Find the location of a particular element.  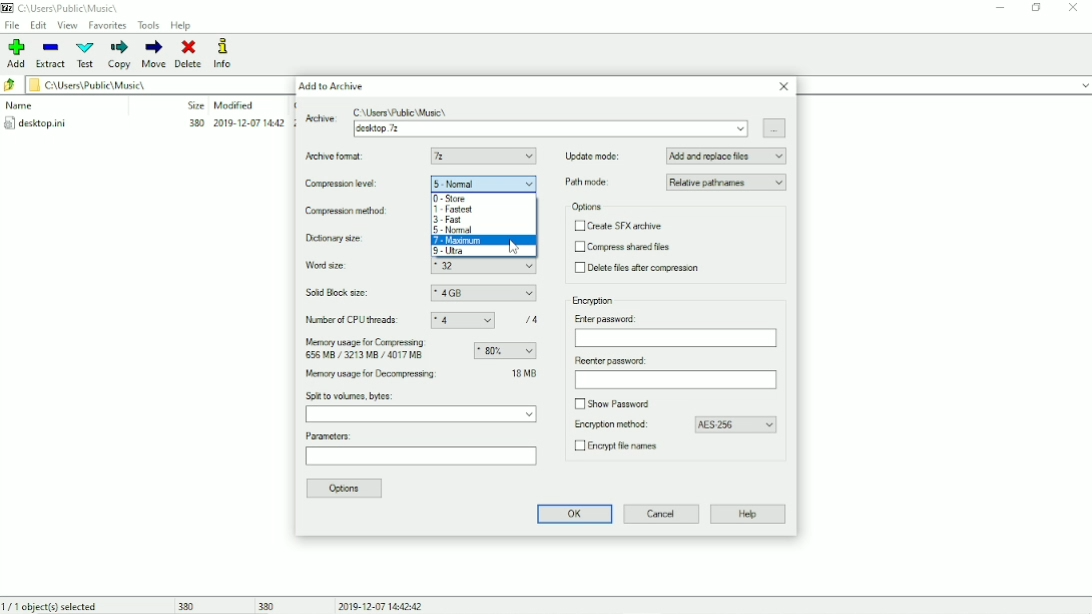

Archive is located at coordinates (551, 129).